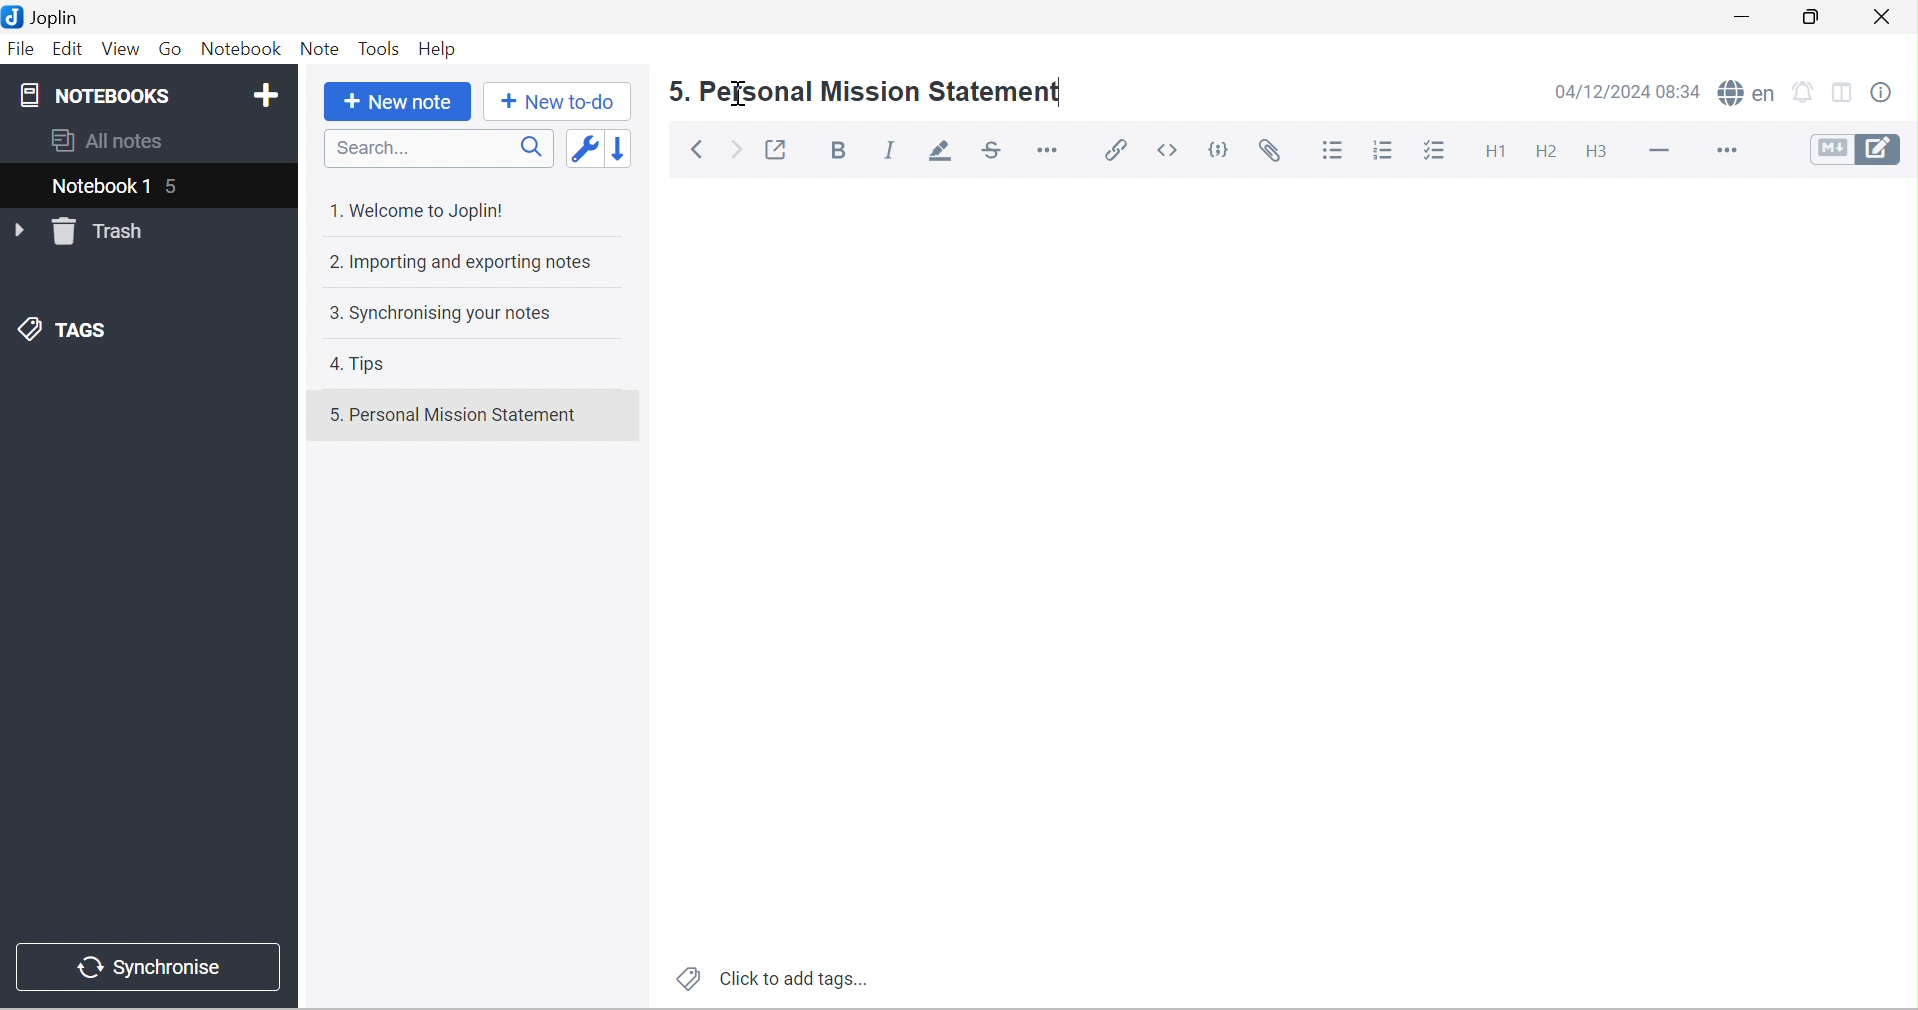  I want to click on Add notebook, so click(266, 96).